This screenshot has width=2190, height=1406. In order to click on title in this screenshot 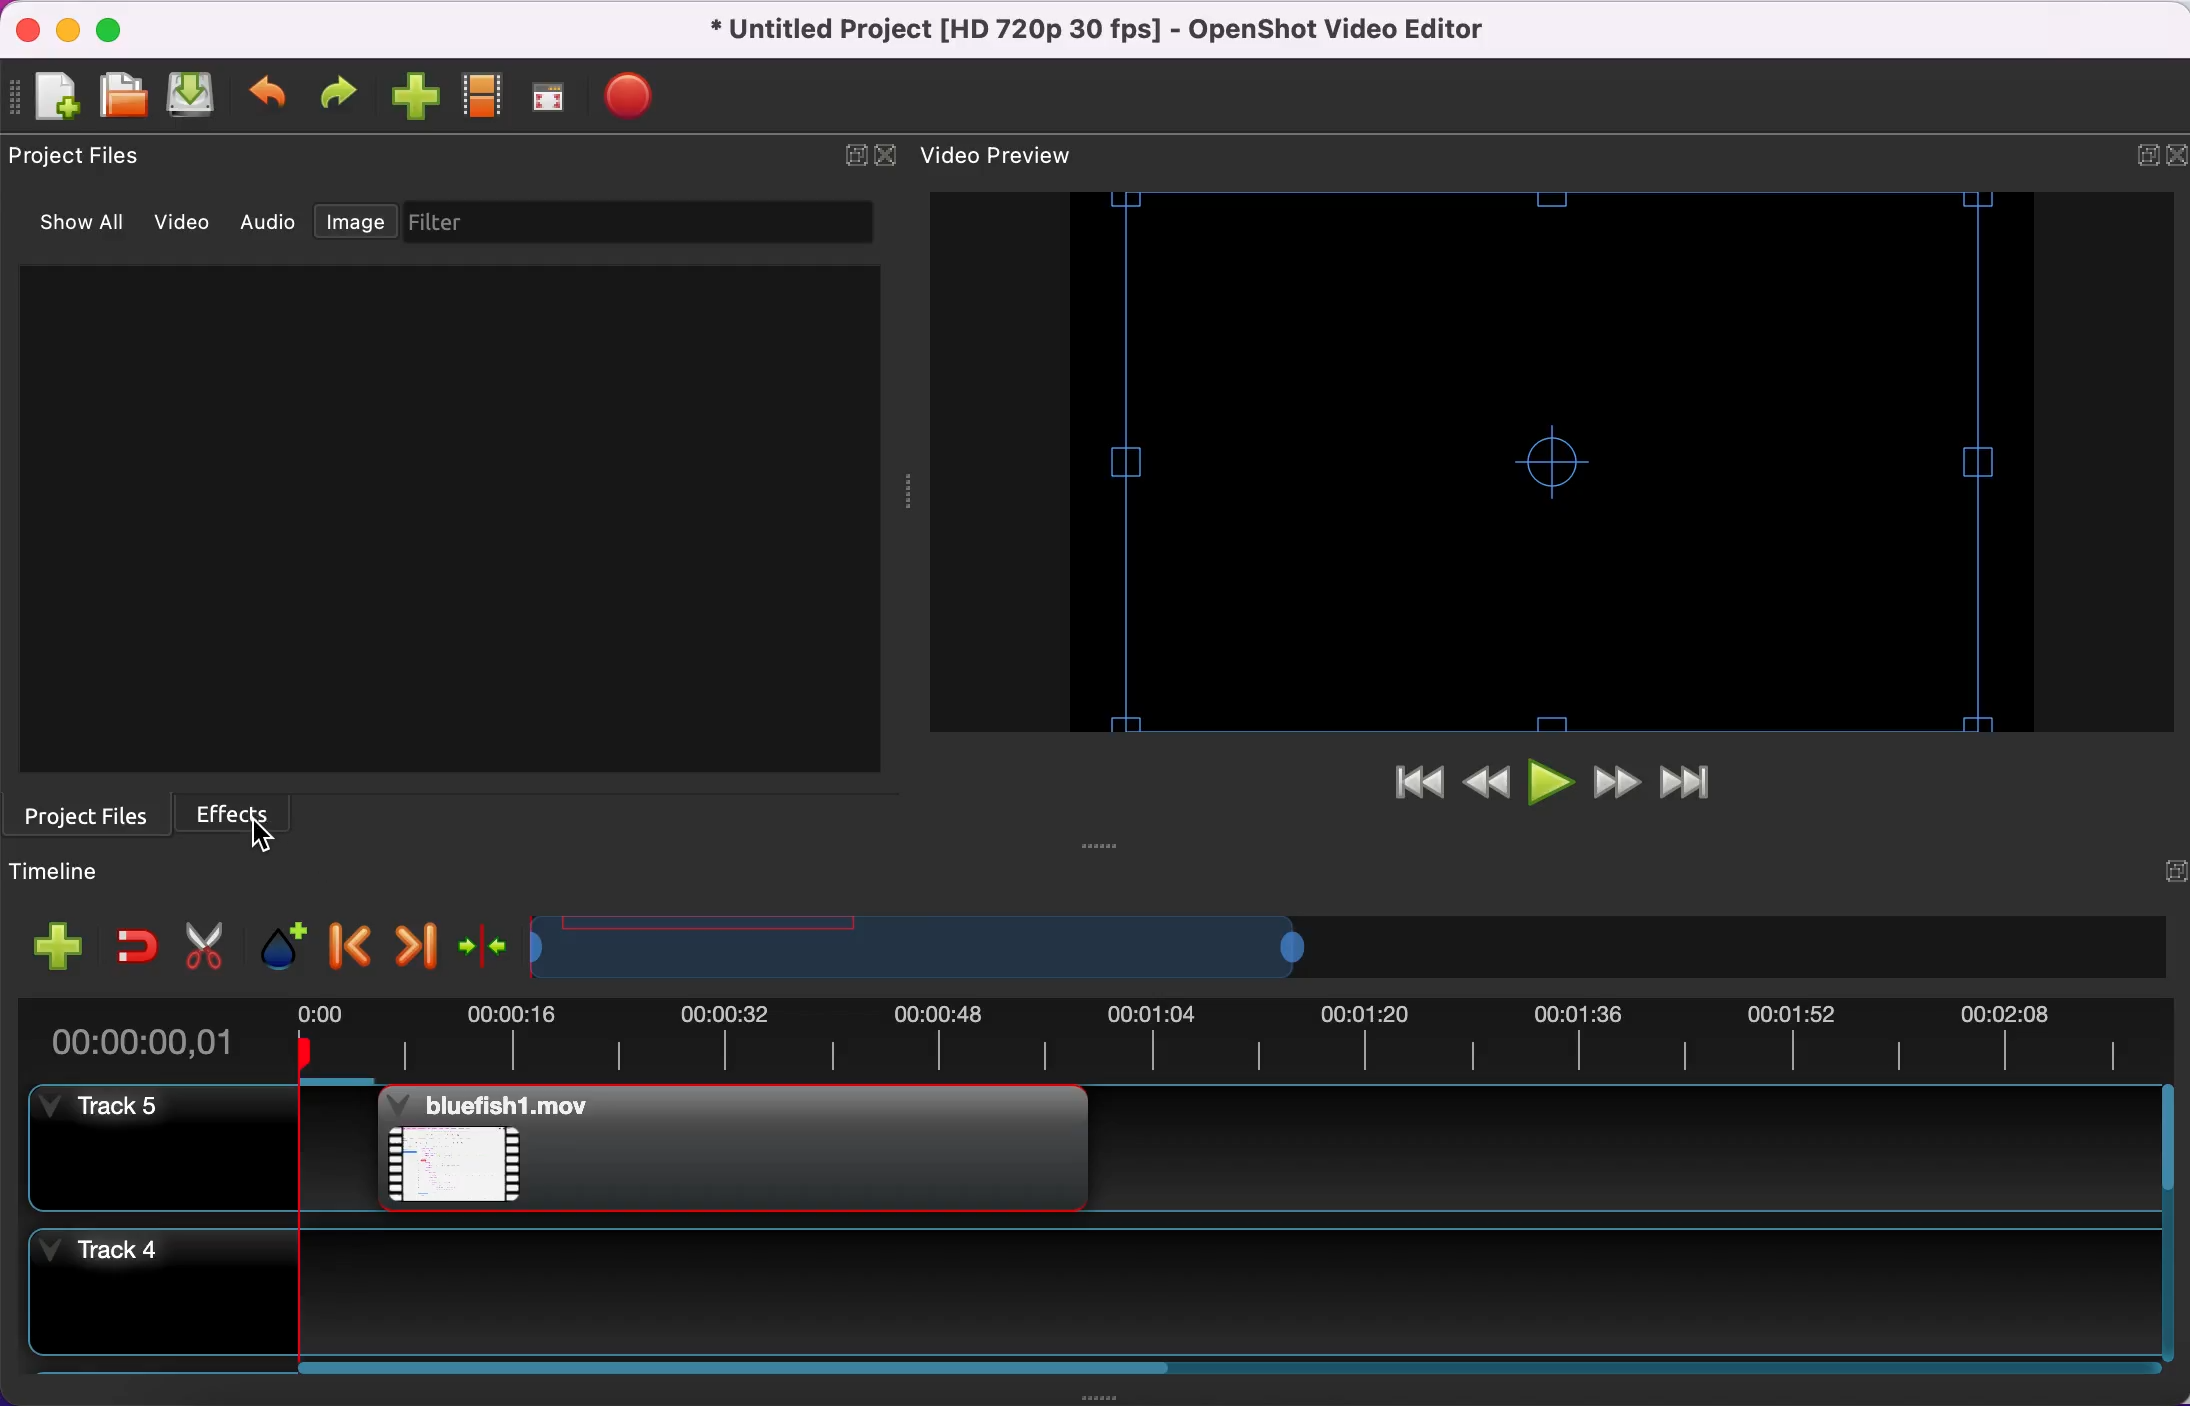, I will do `click(1118, 30)`.